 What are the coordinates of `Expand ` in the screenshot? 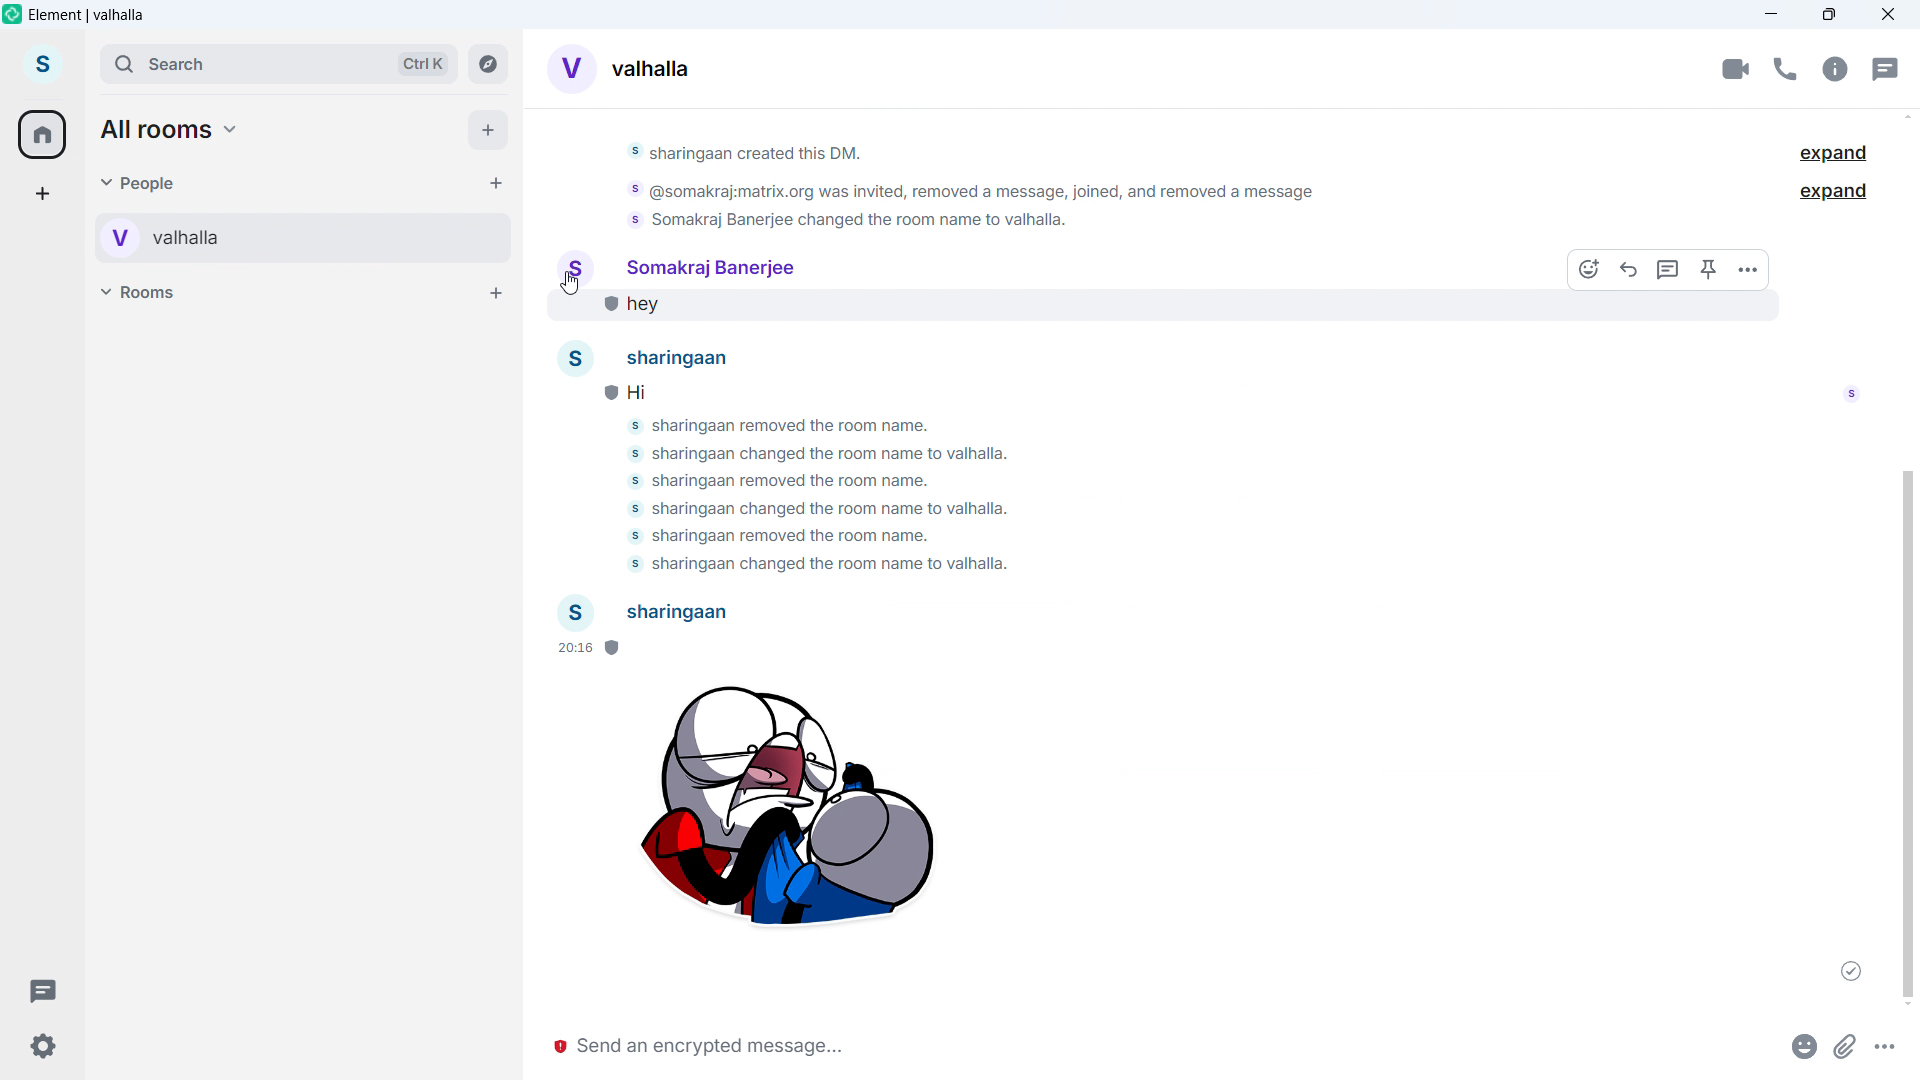 It's located at (1838, 192).